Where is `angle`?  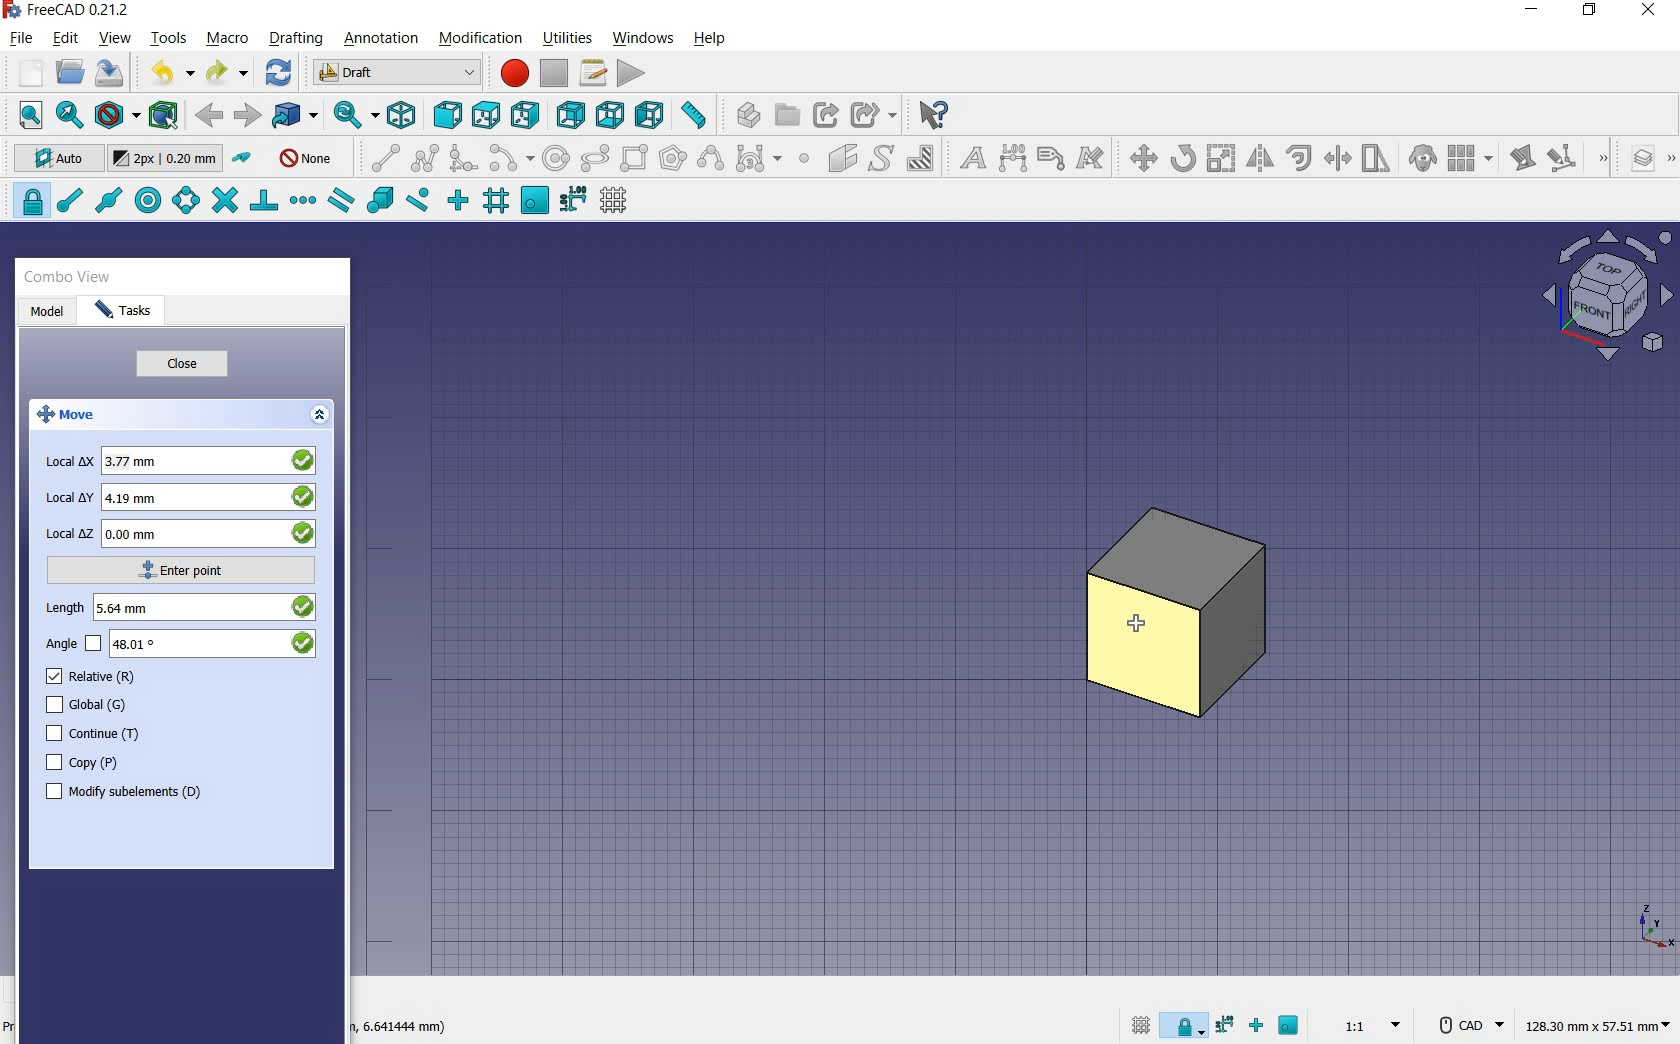 angle is located at coordinates (181, 643).